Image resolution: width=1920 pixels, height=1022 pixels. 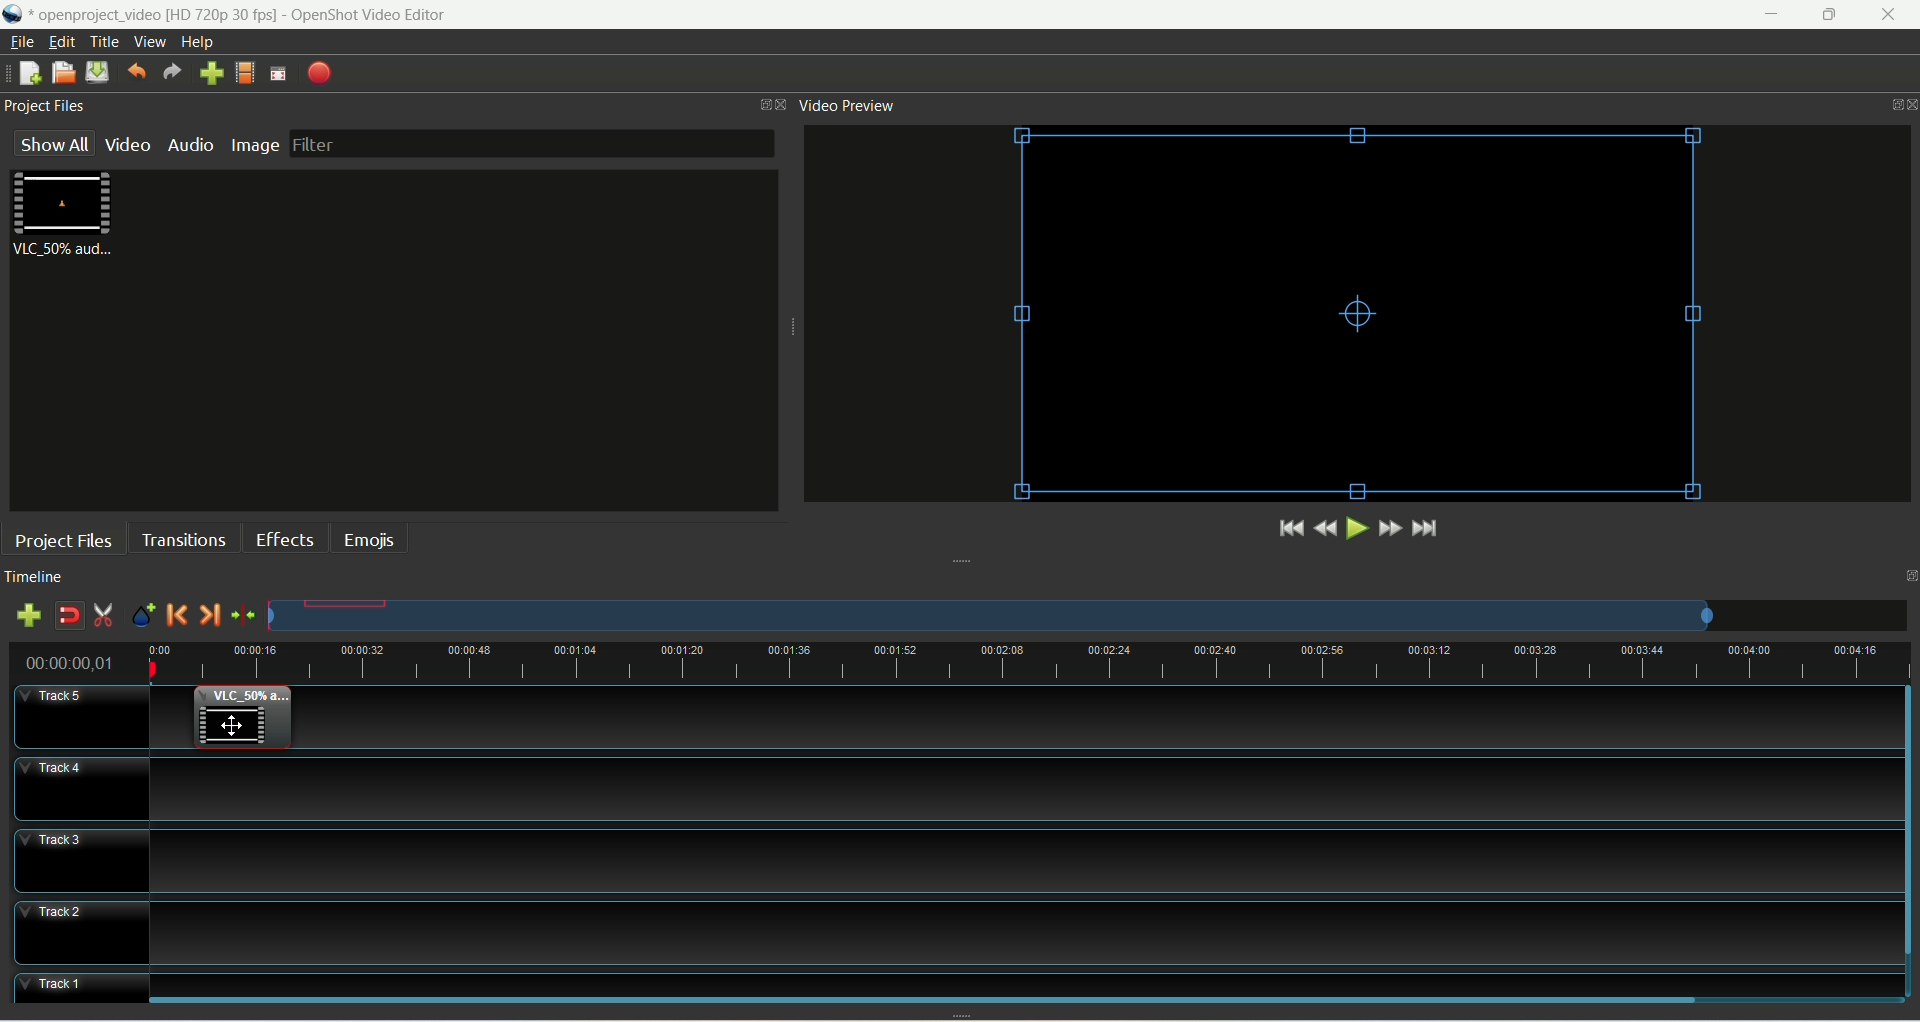 What do you see at coordinates (128, 147) in the screenshot?
I see `video` at bounding box center [128, 147].